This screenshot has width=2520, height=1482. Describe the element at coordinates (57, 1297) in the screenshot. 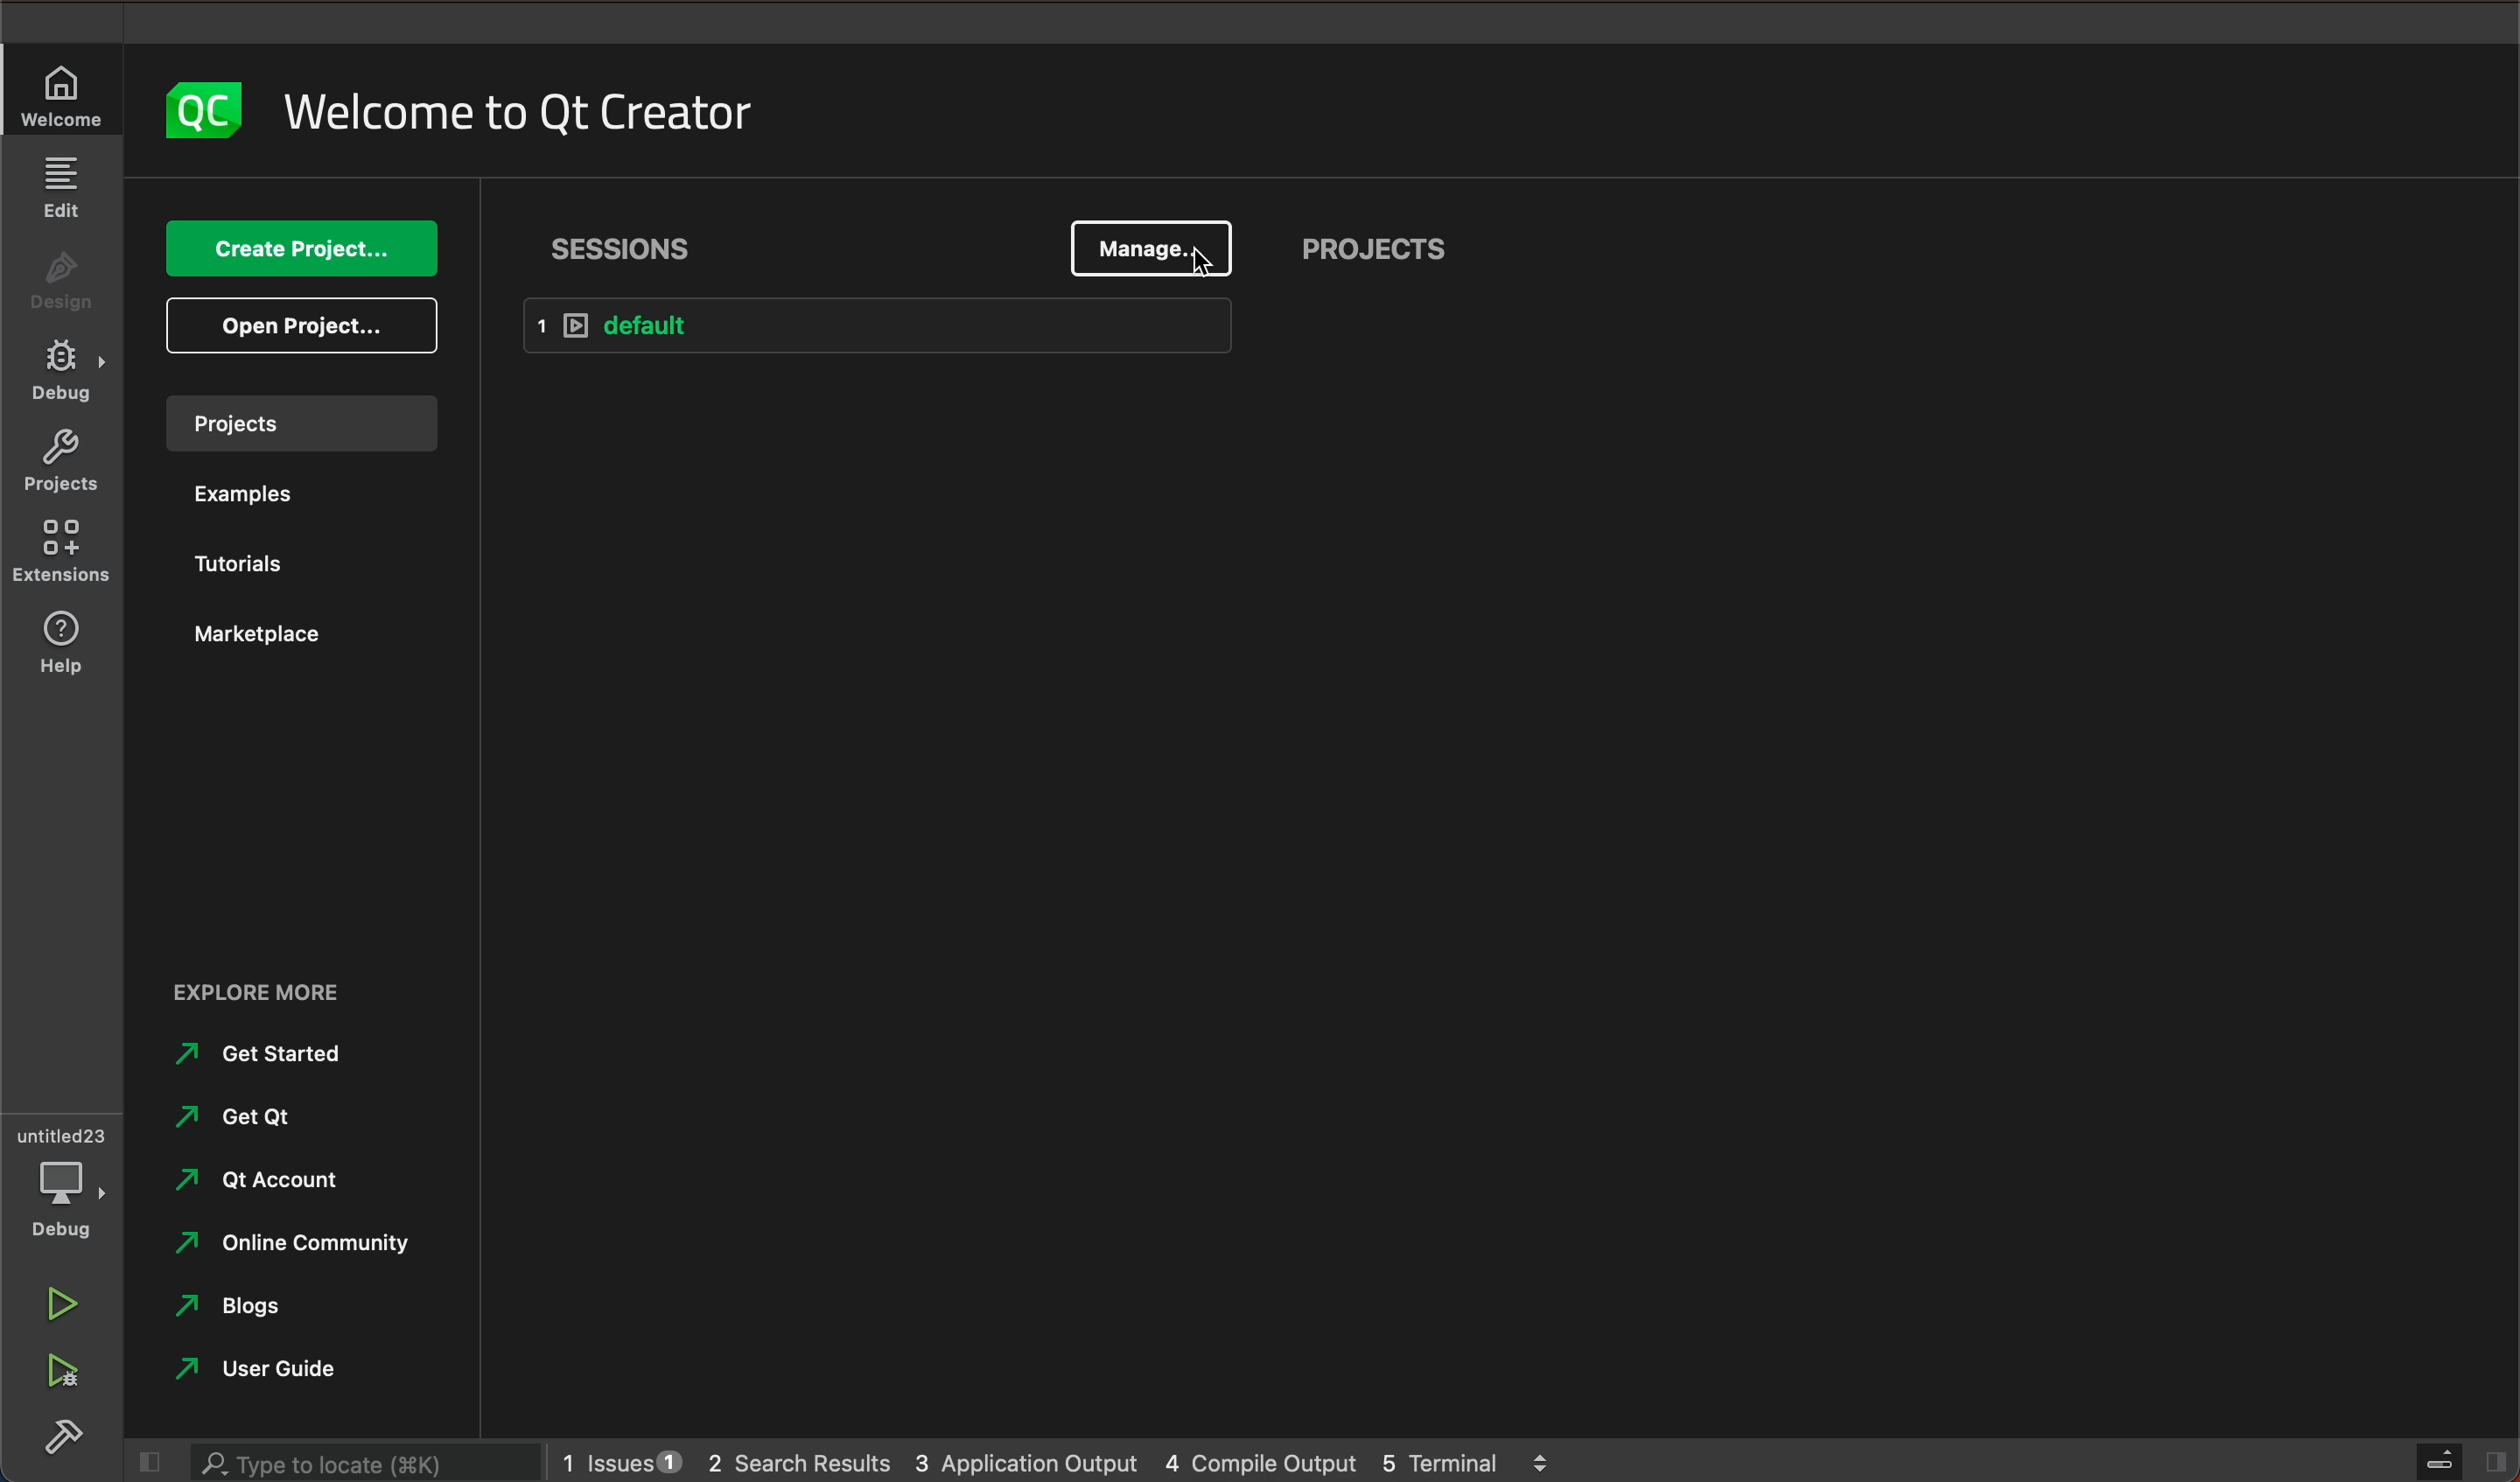

I see `run` at that location.